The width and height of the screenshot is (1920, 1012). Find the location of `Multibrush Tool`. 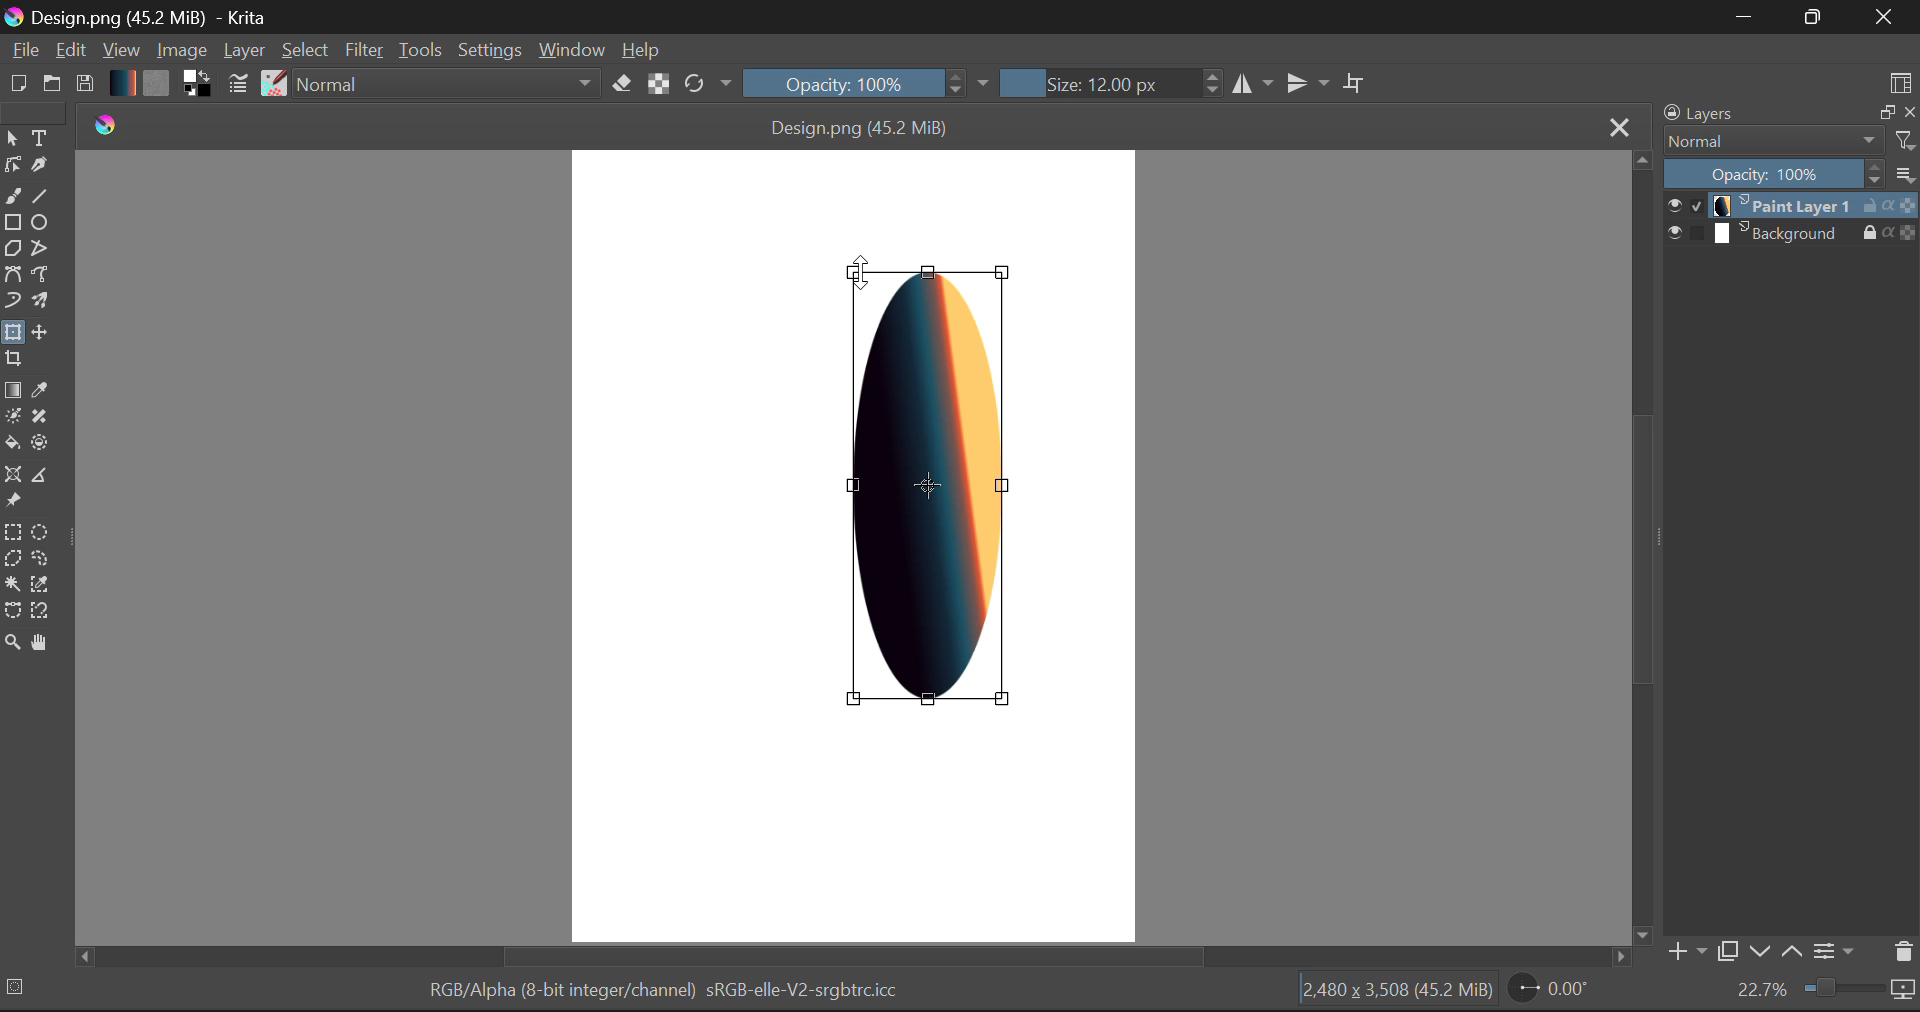

Multibrush Tool is located at coordinates (38, 301).